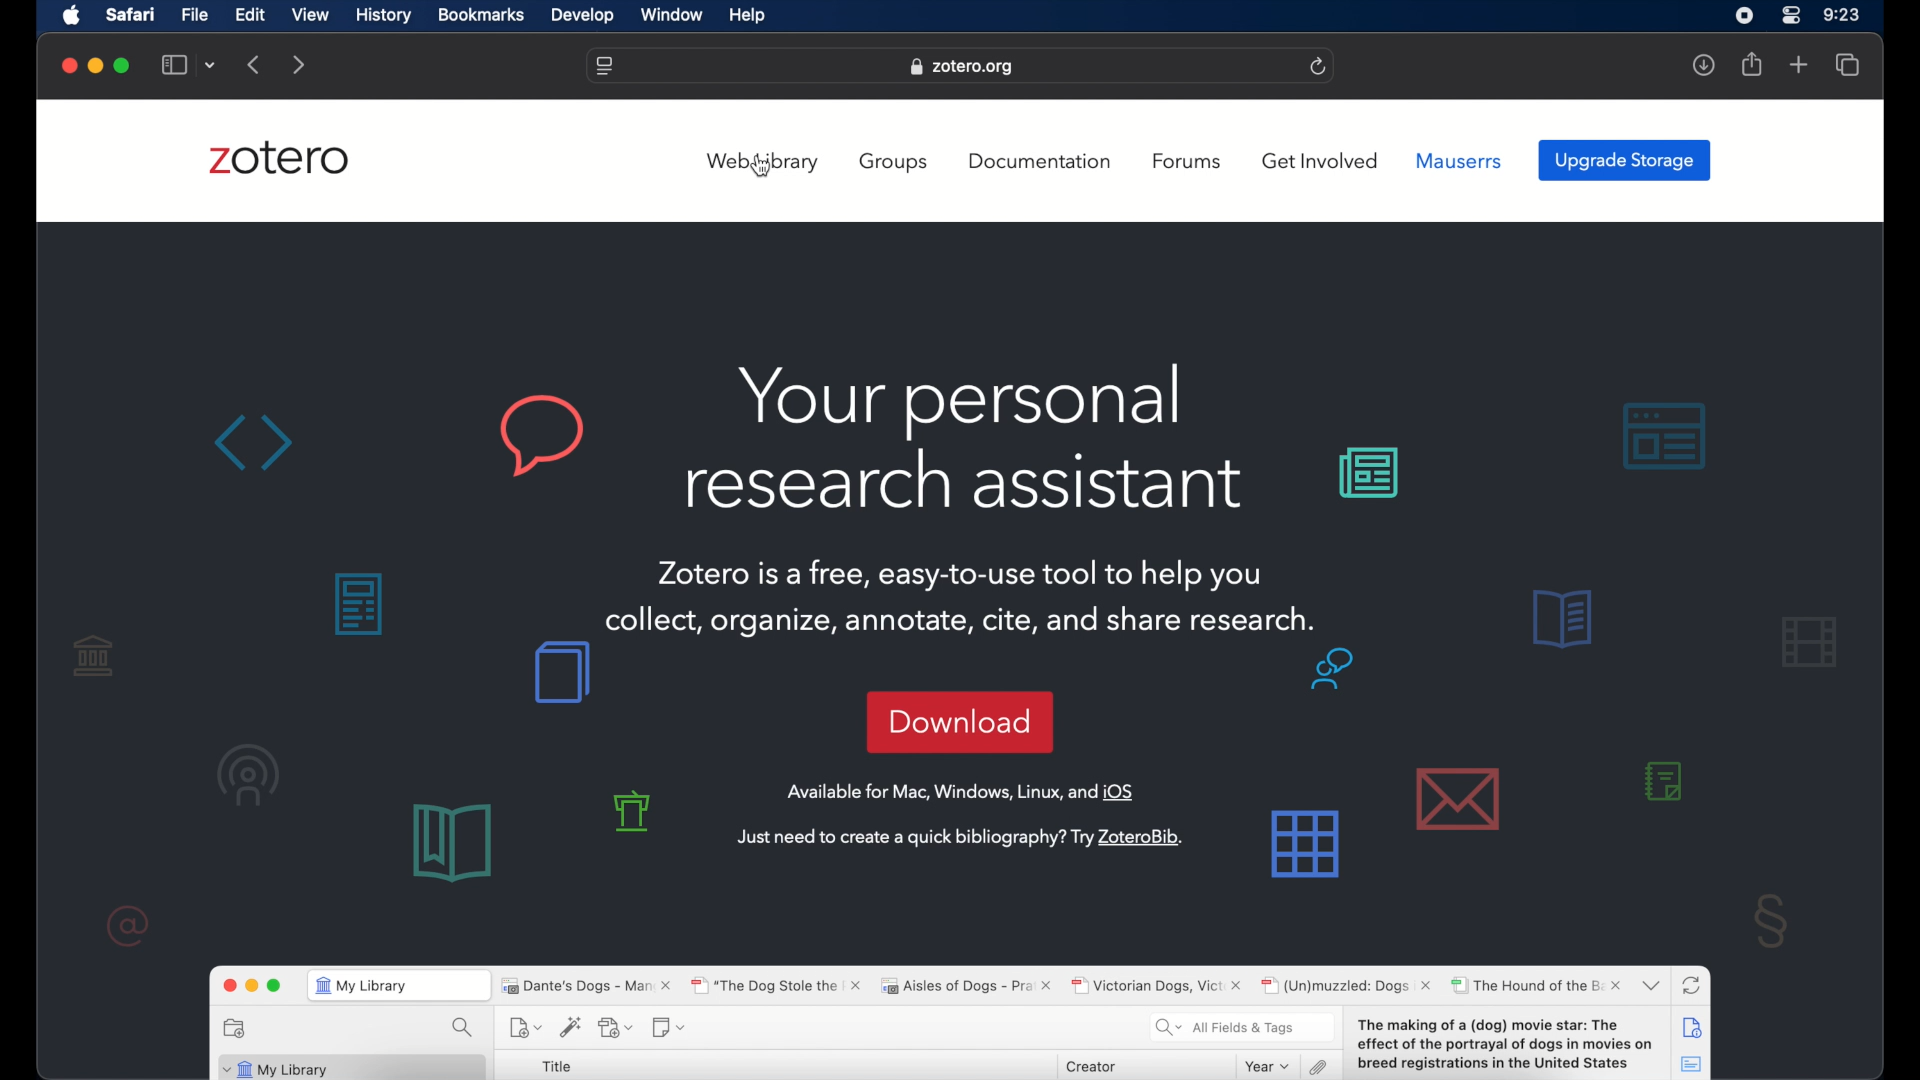  Describe the element at coordinates (248, 15) in the screenshot. I see `edit` at that location.